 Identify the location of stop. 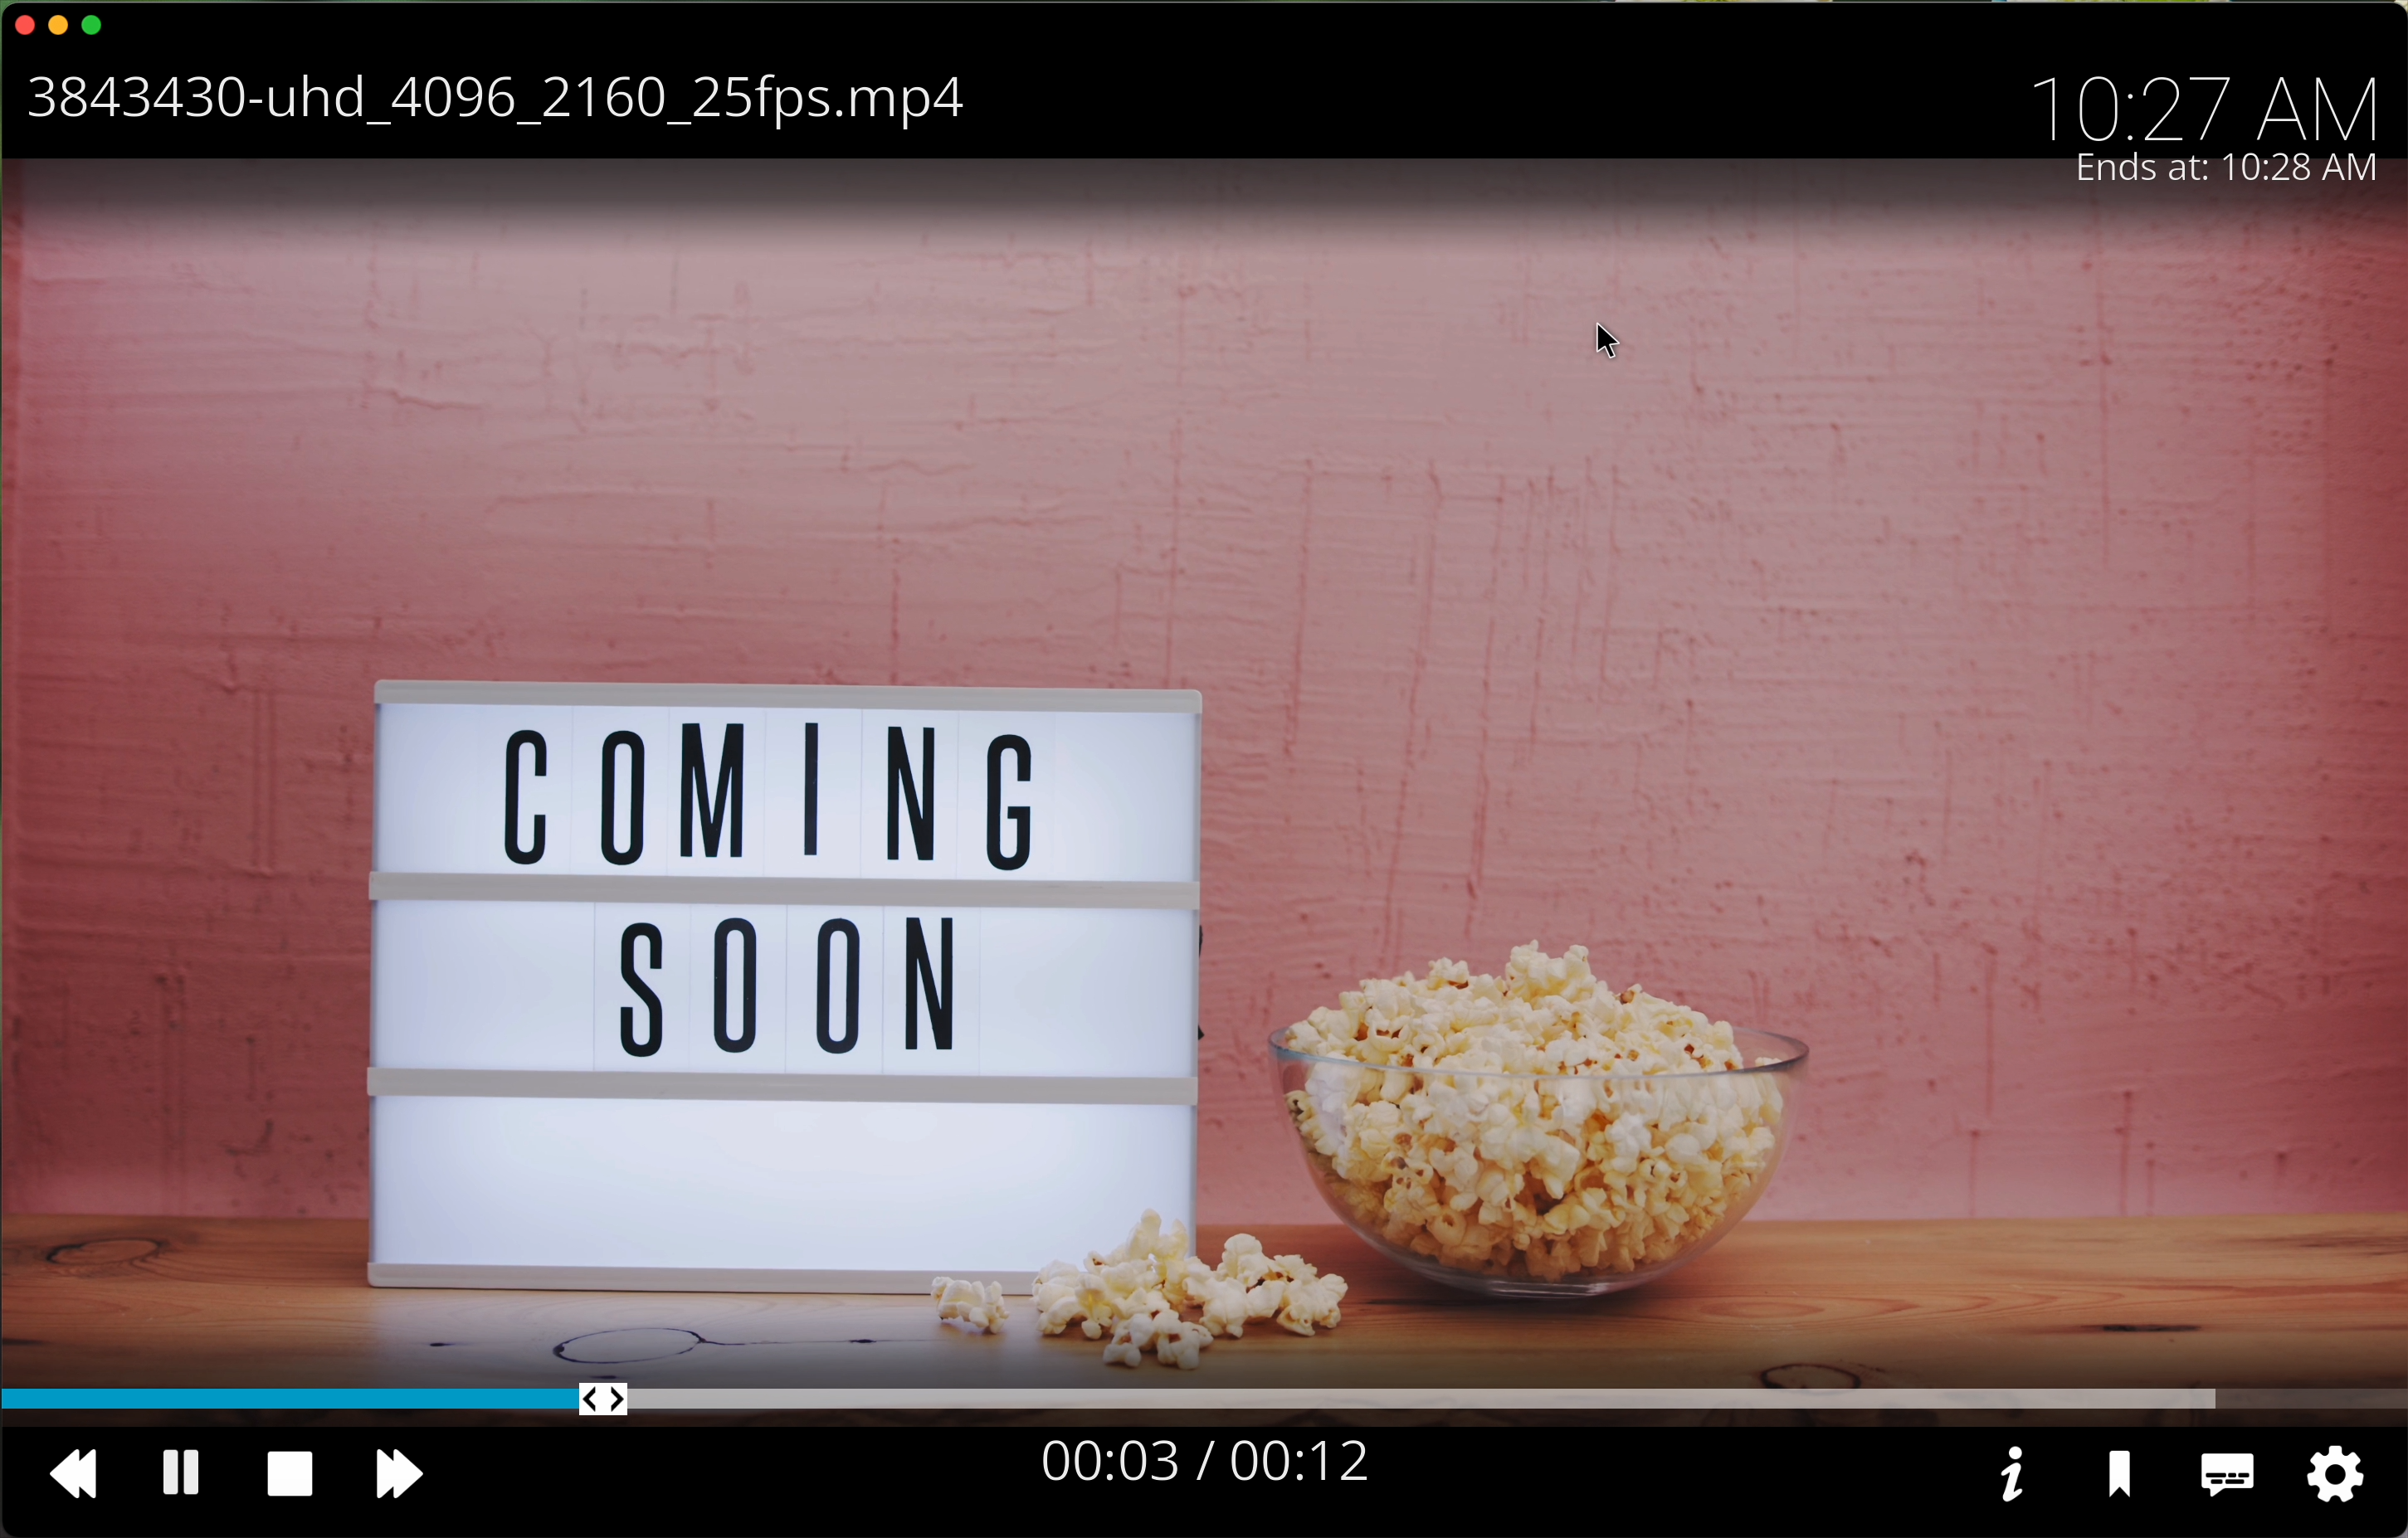
(296, 1472).